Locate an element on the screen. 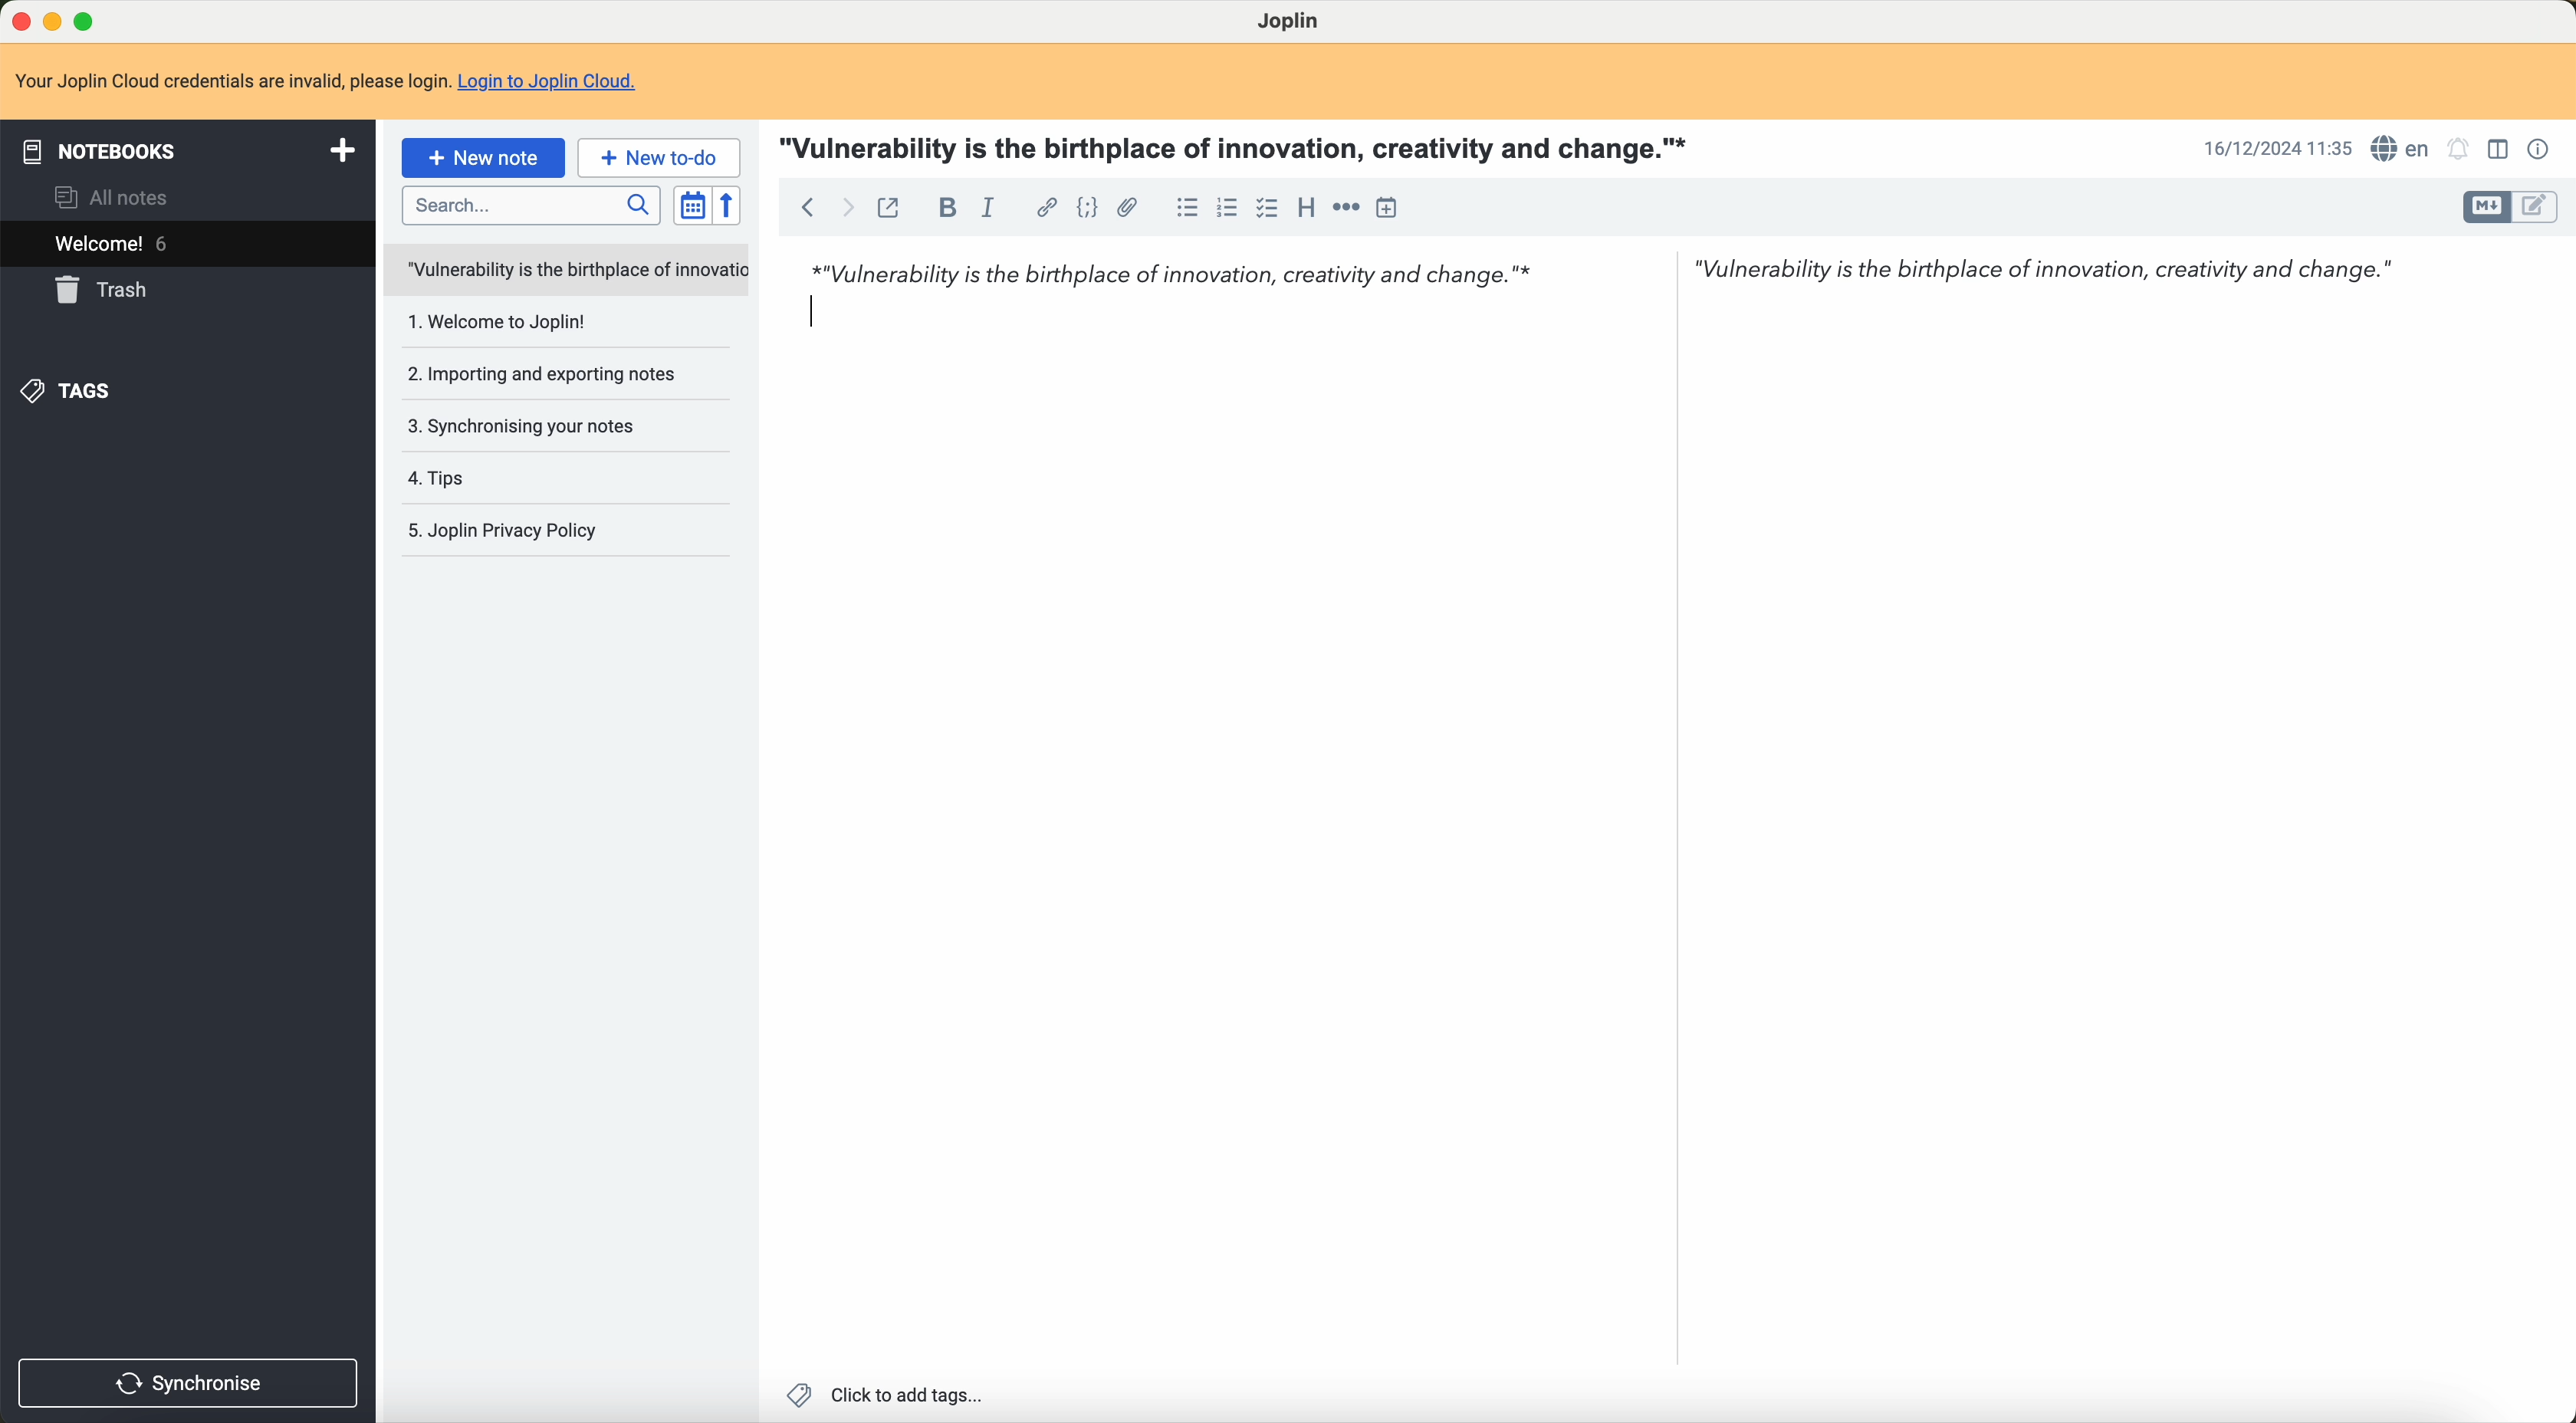 The height and width of the screenshot is (1423, 2576). Login to Joplin Cloud. is located at coordinates (559, 82).